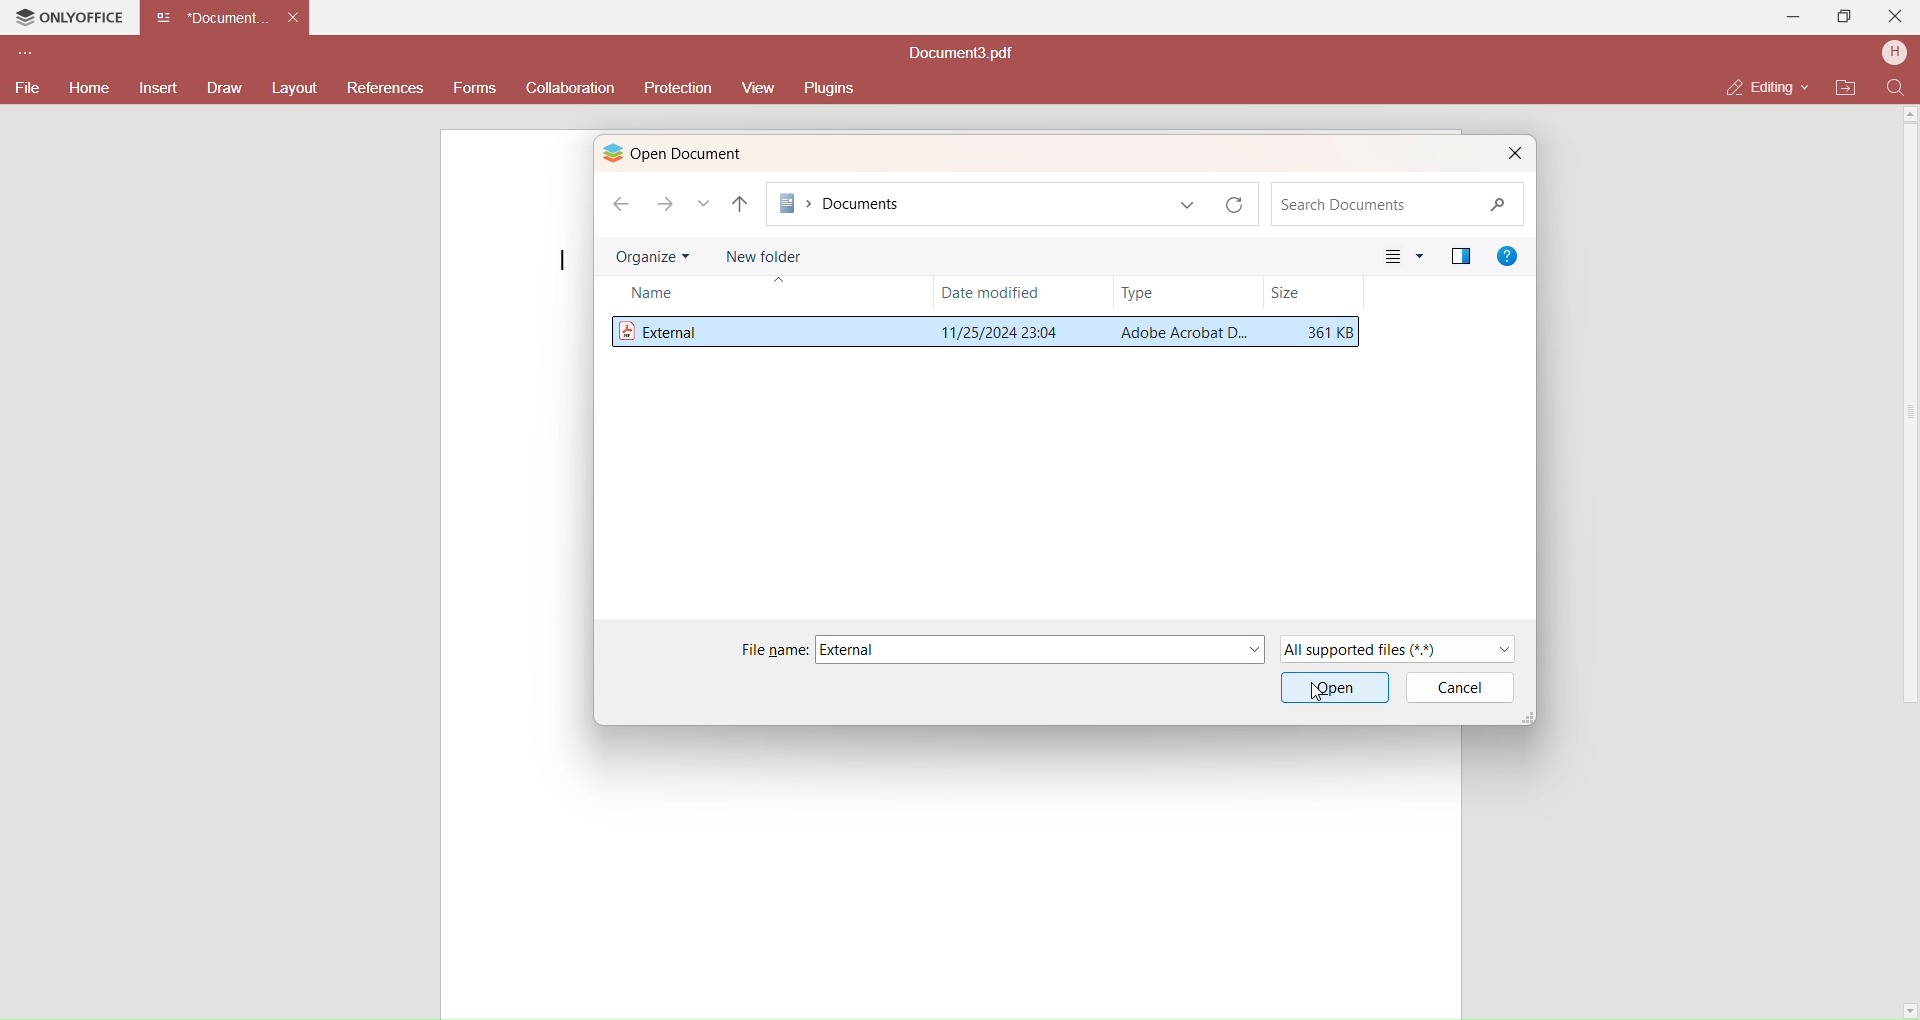 The width and height of the screenshot is (1920, 1020). Describe the element at coordinates (1846, 20) in the screenshot. I see `Maximize` at that location.